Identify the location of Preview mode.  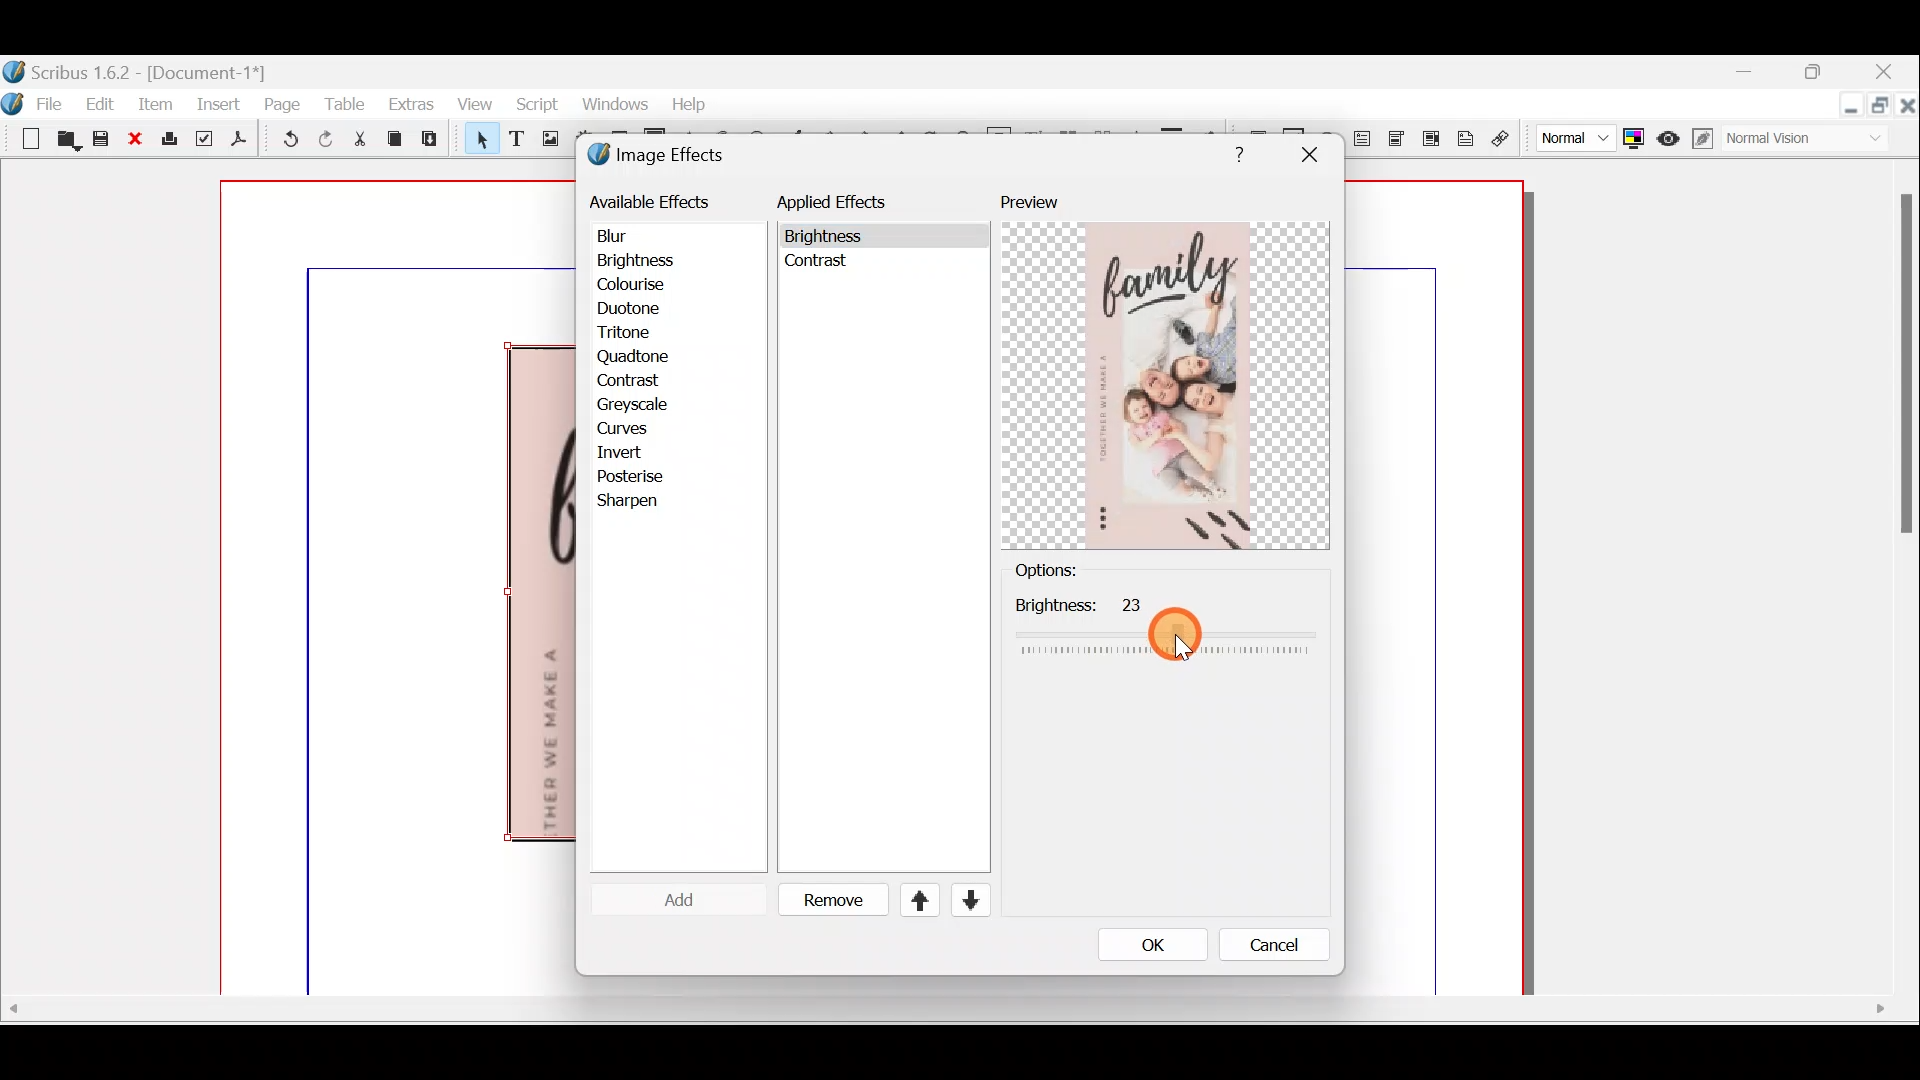
(1669, 134).